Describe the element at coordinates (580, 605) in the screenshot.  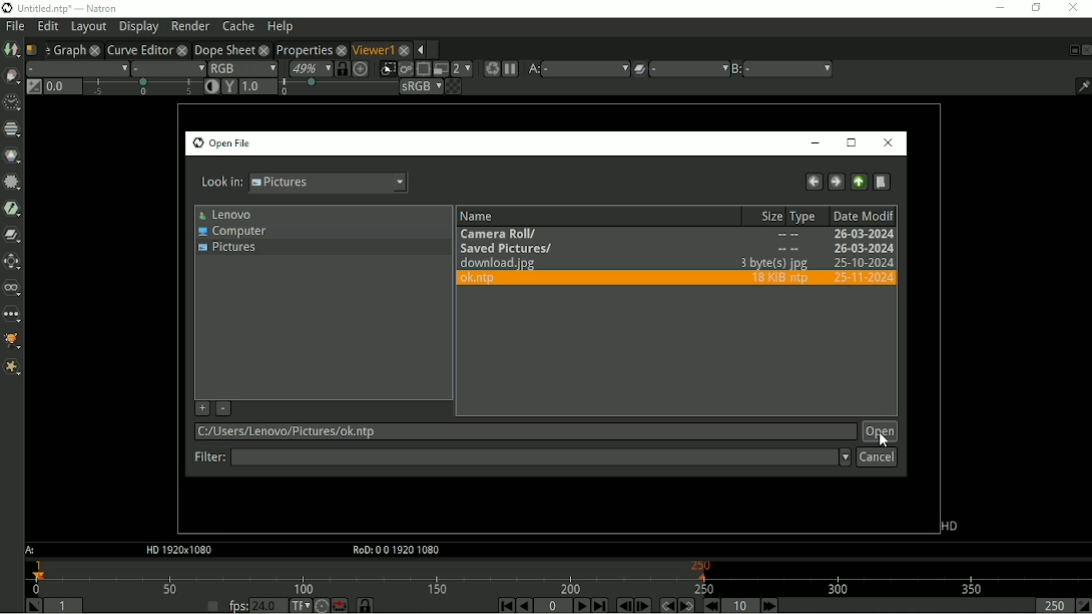
I see `Play forward` at that location.